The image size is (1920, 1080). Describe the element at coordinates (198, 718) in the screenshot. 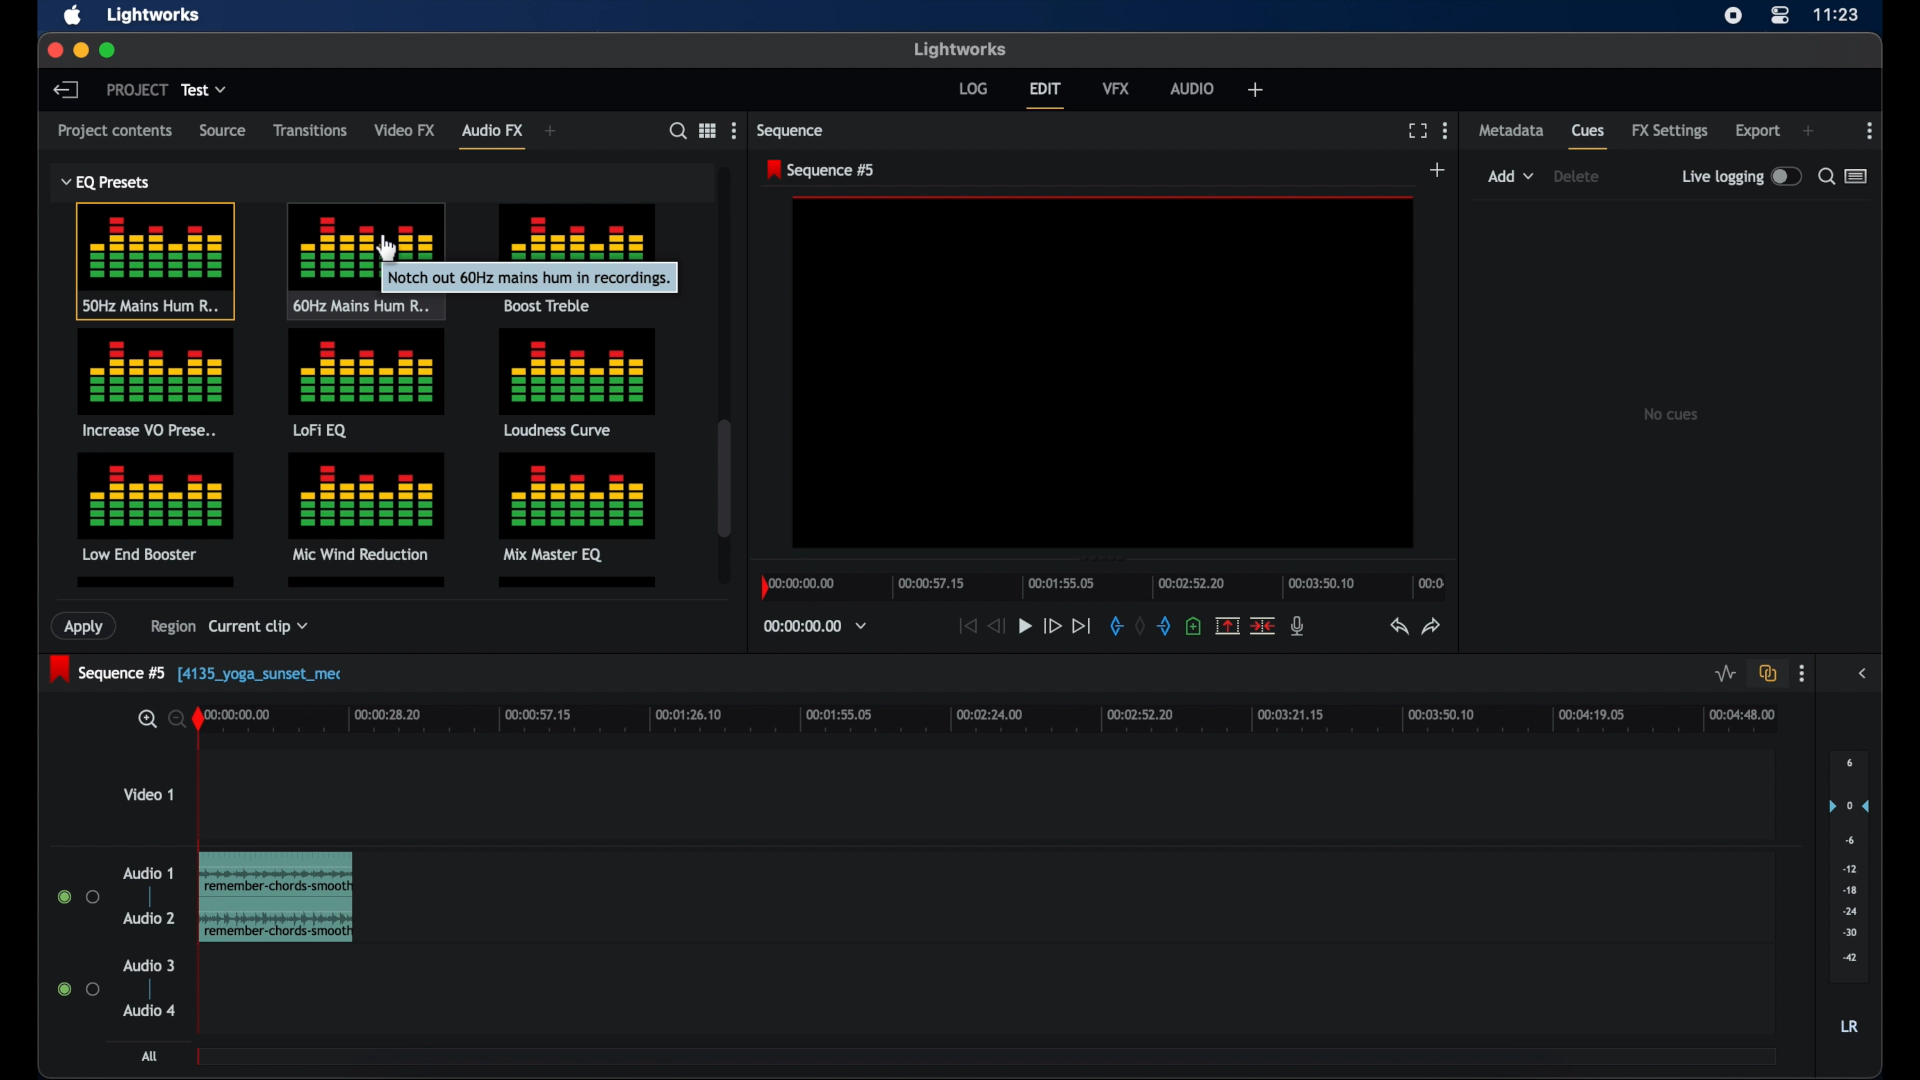

I see `playhead` at that location.